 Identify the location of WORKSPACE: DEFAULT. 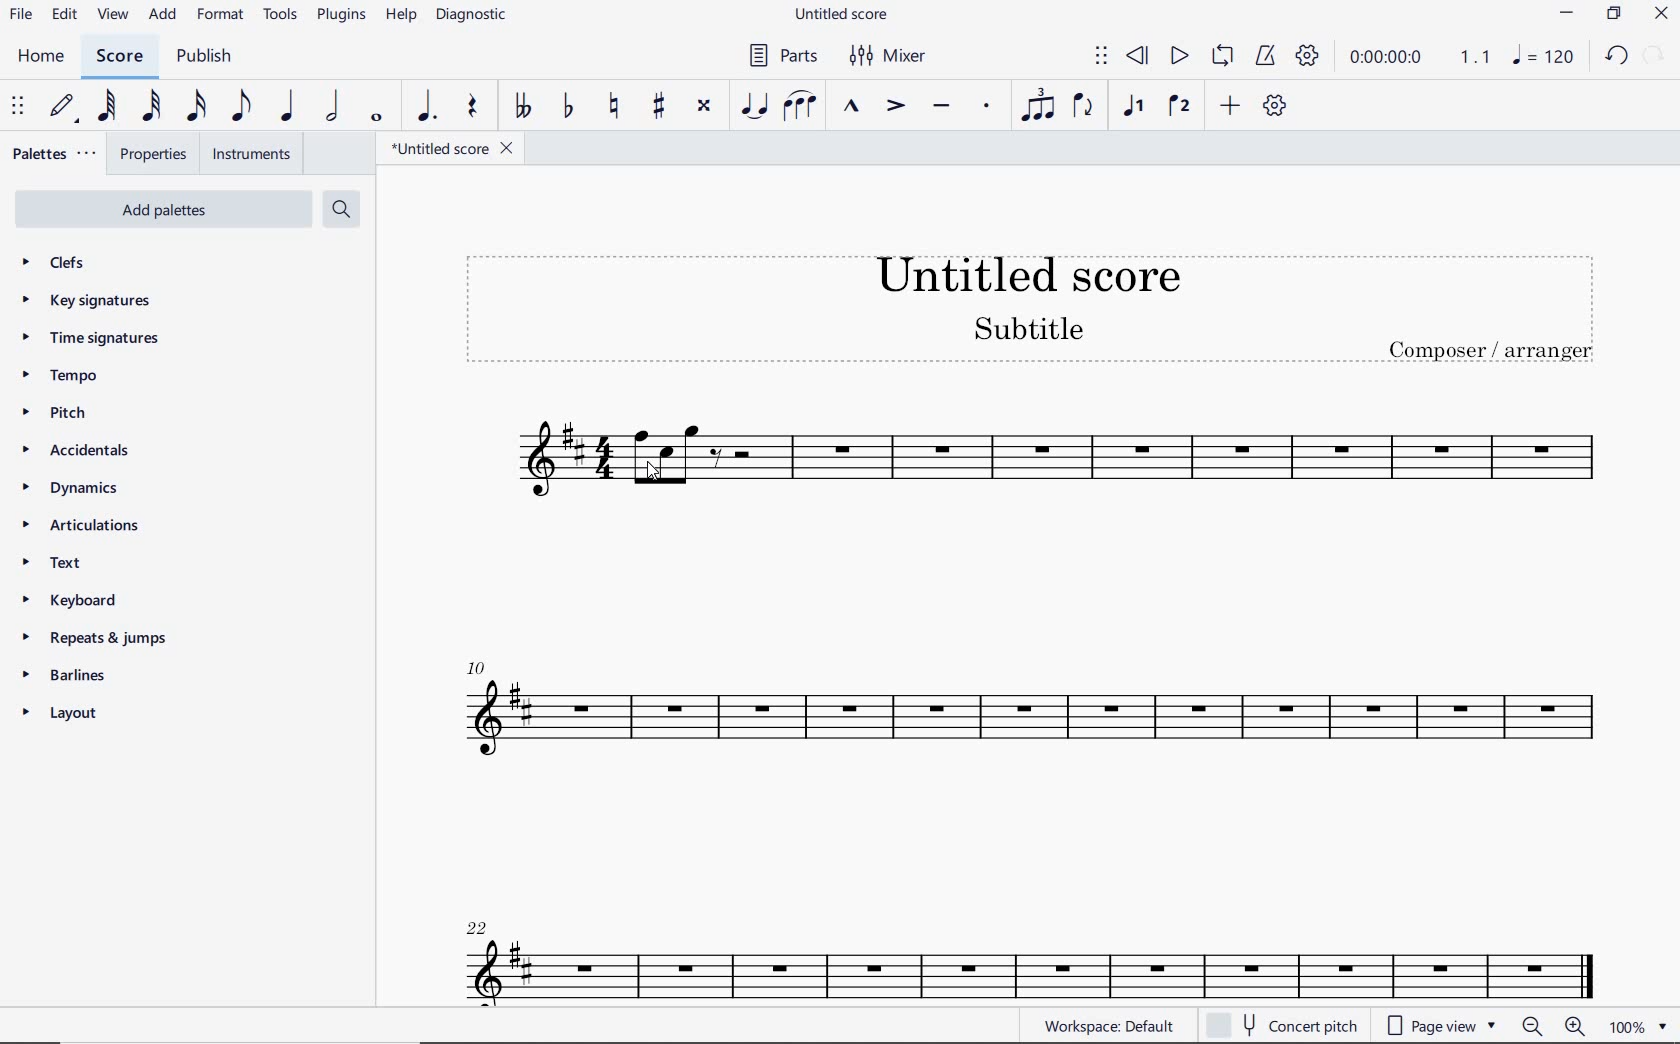
(1113, 1025).